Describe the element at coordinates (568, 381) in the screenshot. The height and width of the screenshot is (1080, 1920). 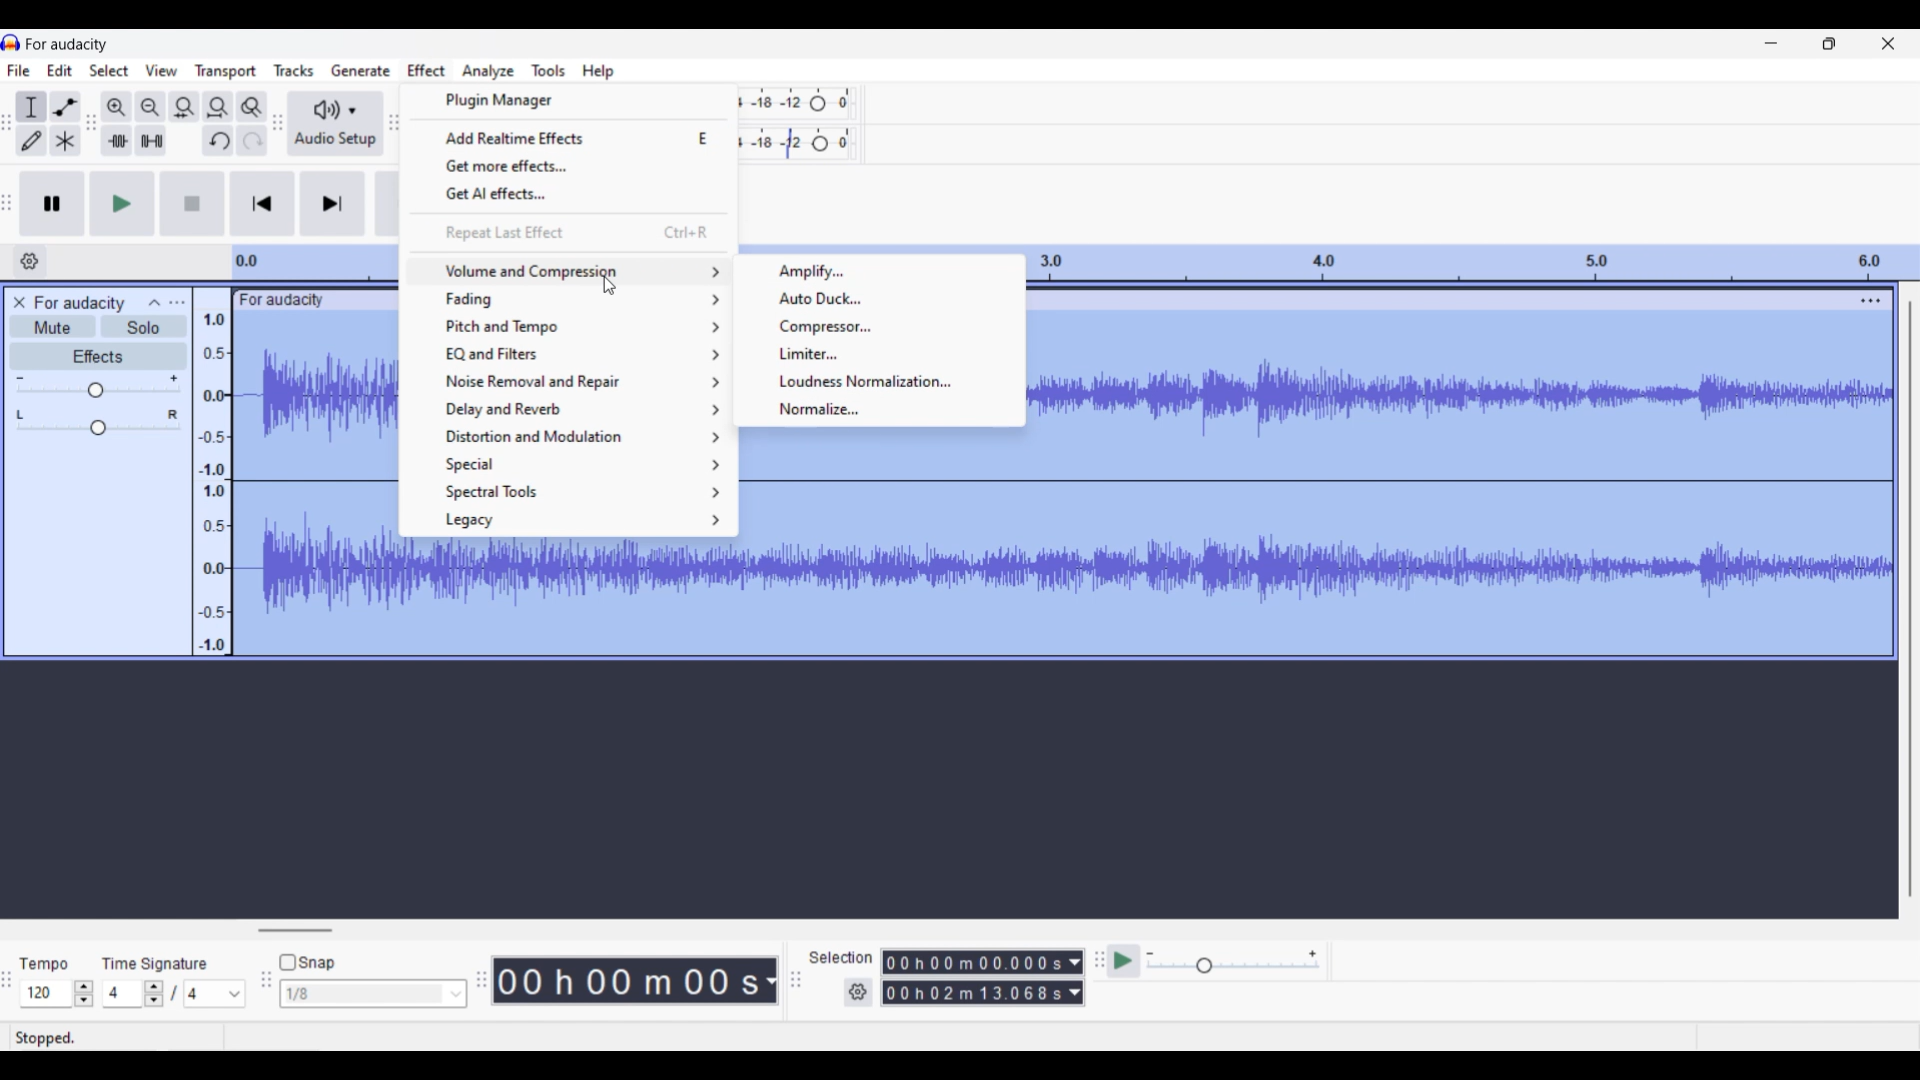
I see `Noise removal and repair` at that location.